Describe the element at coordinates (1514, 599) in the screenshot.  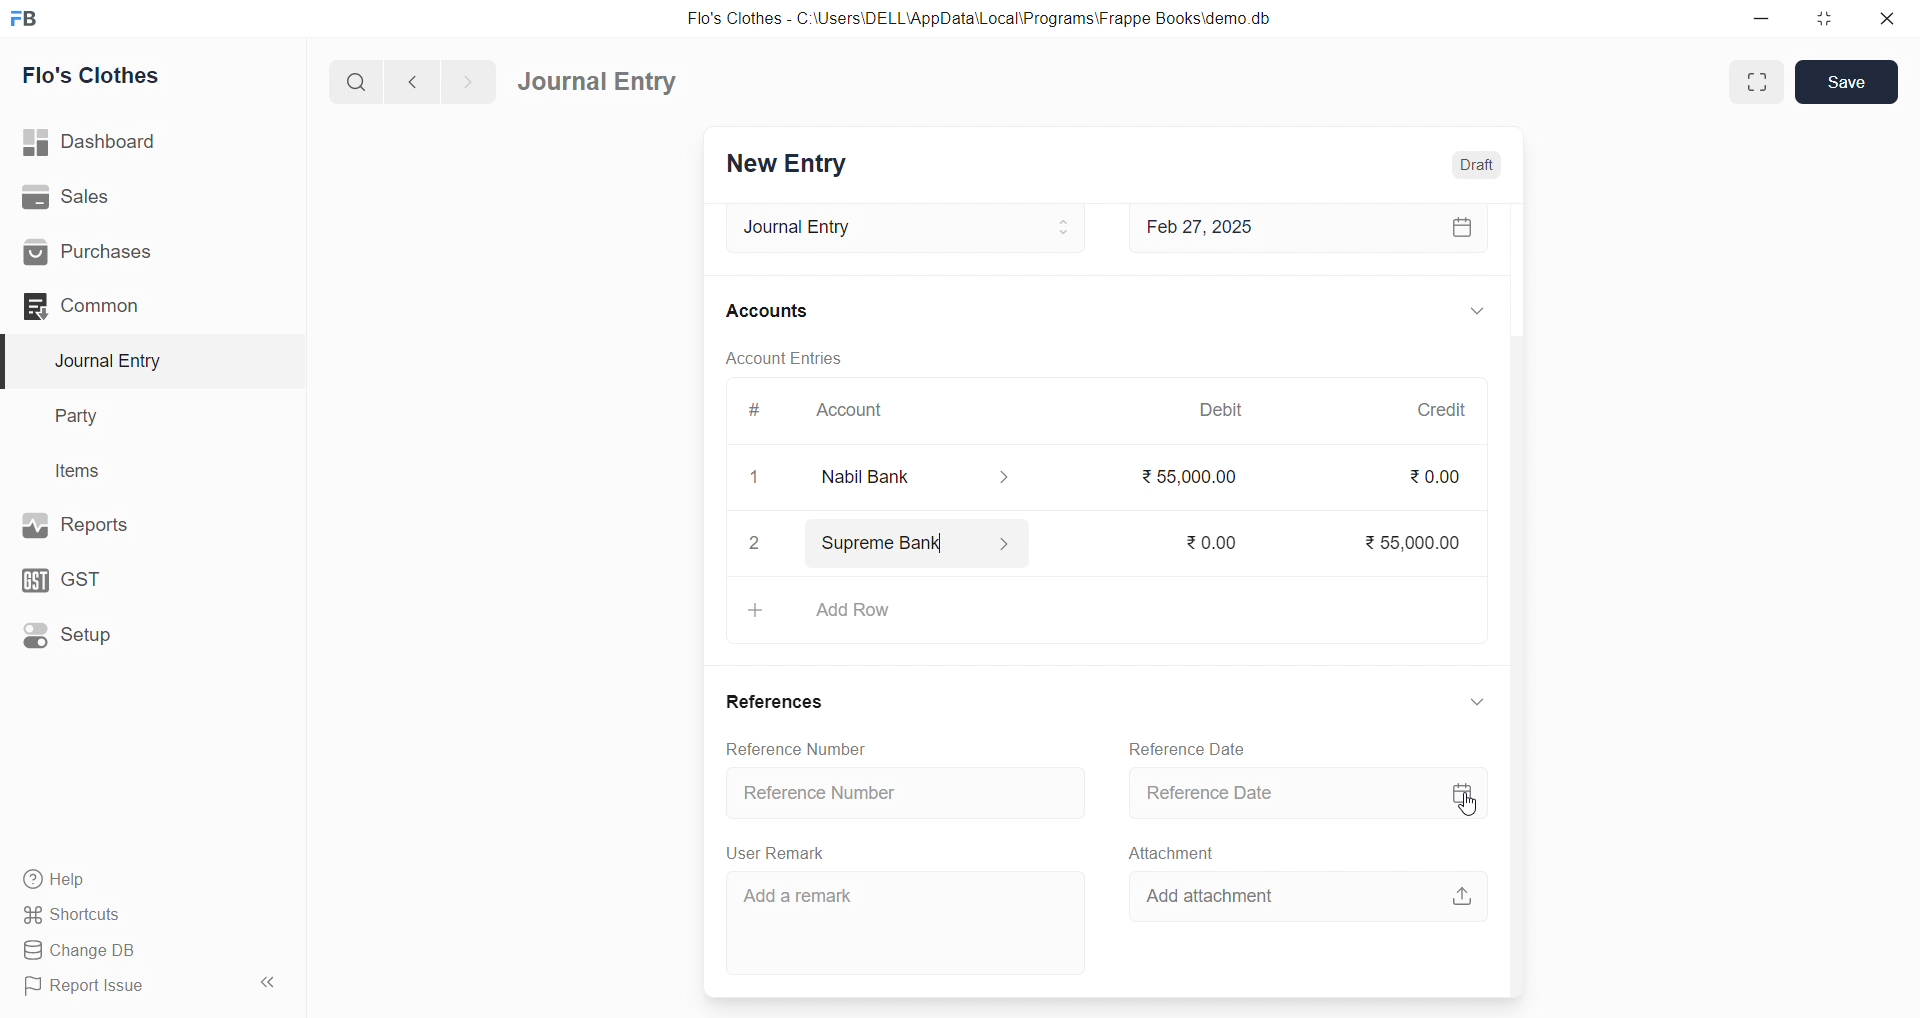
I see `VERTICAL SCROLL BAR` at that location.